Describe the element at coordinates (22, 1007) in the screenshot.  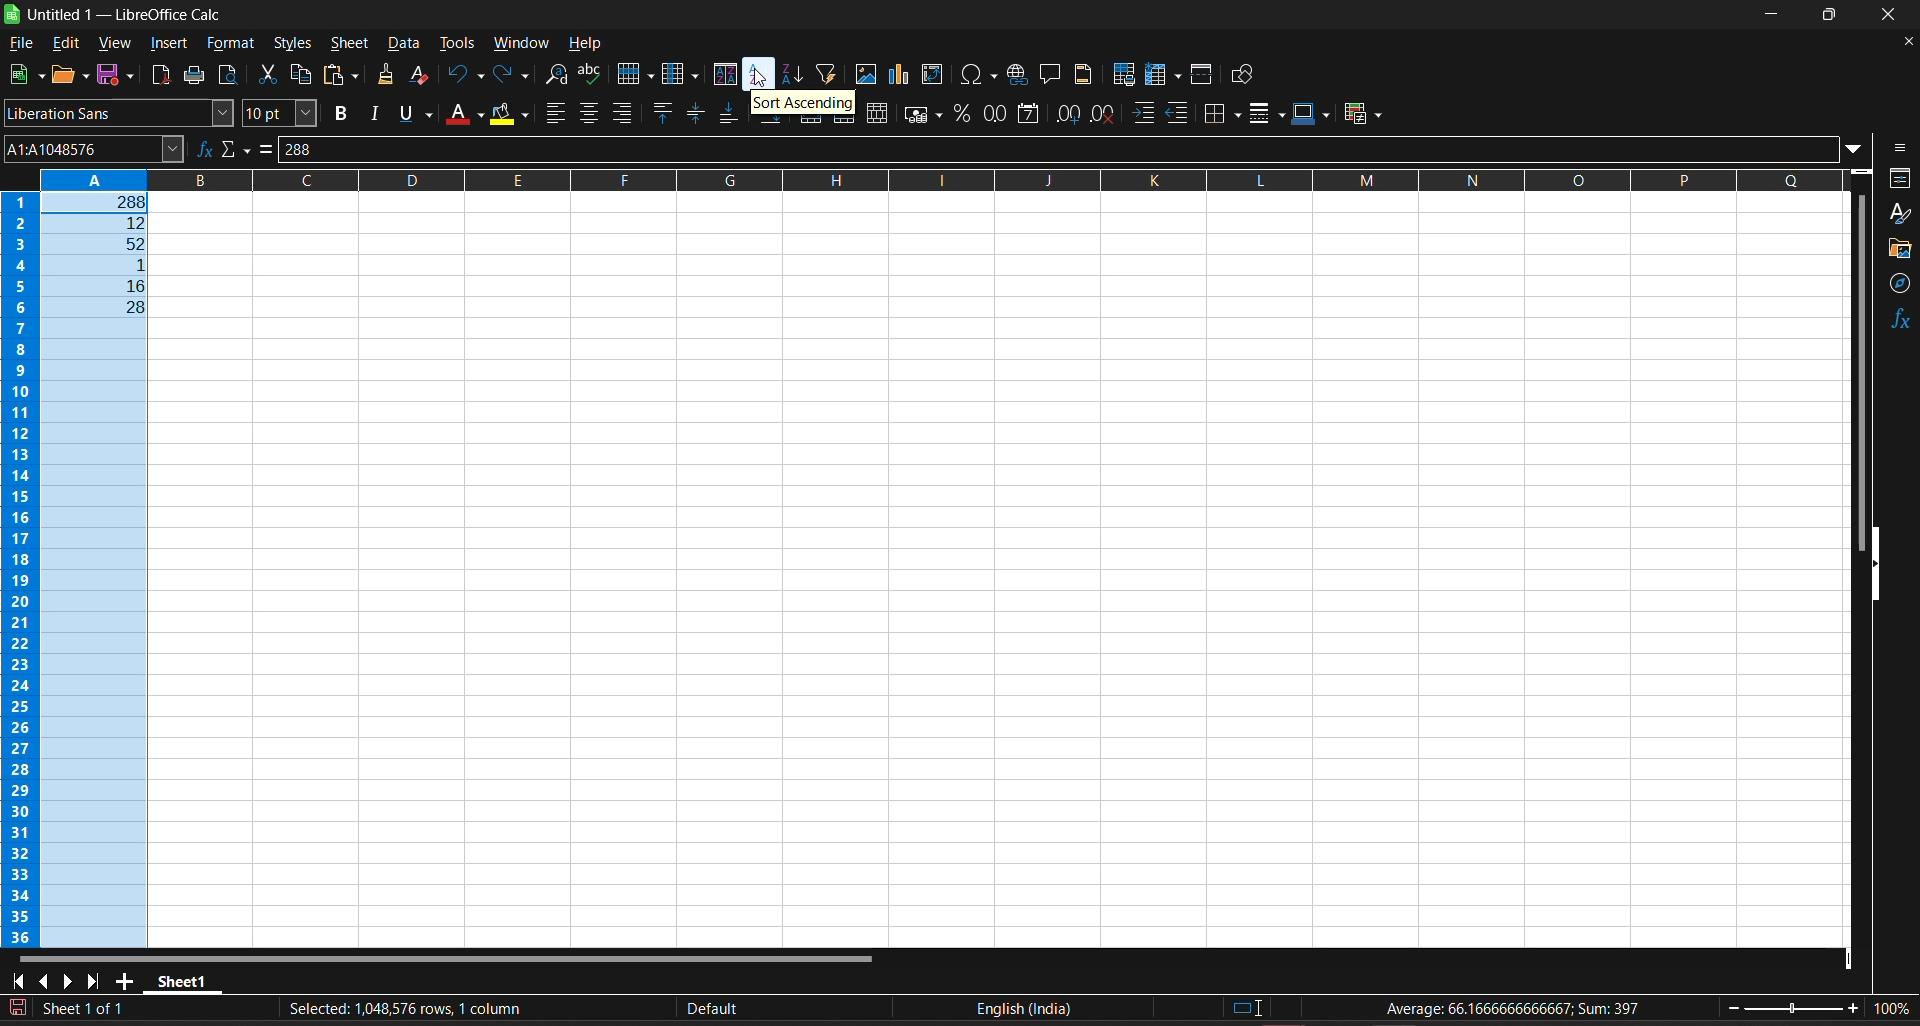
I see `click to save` at that location.